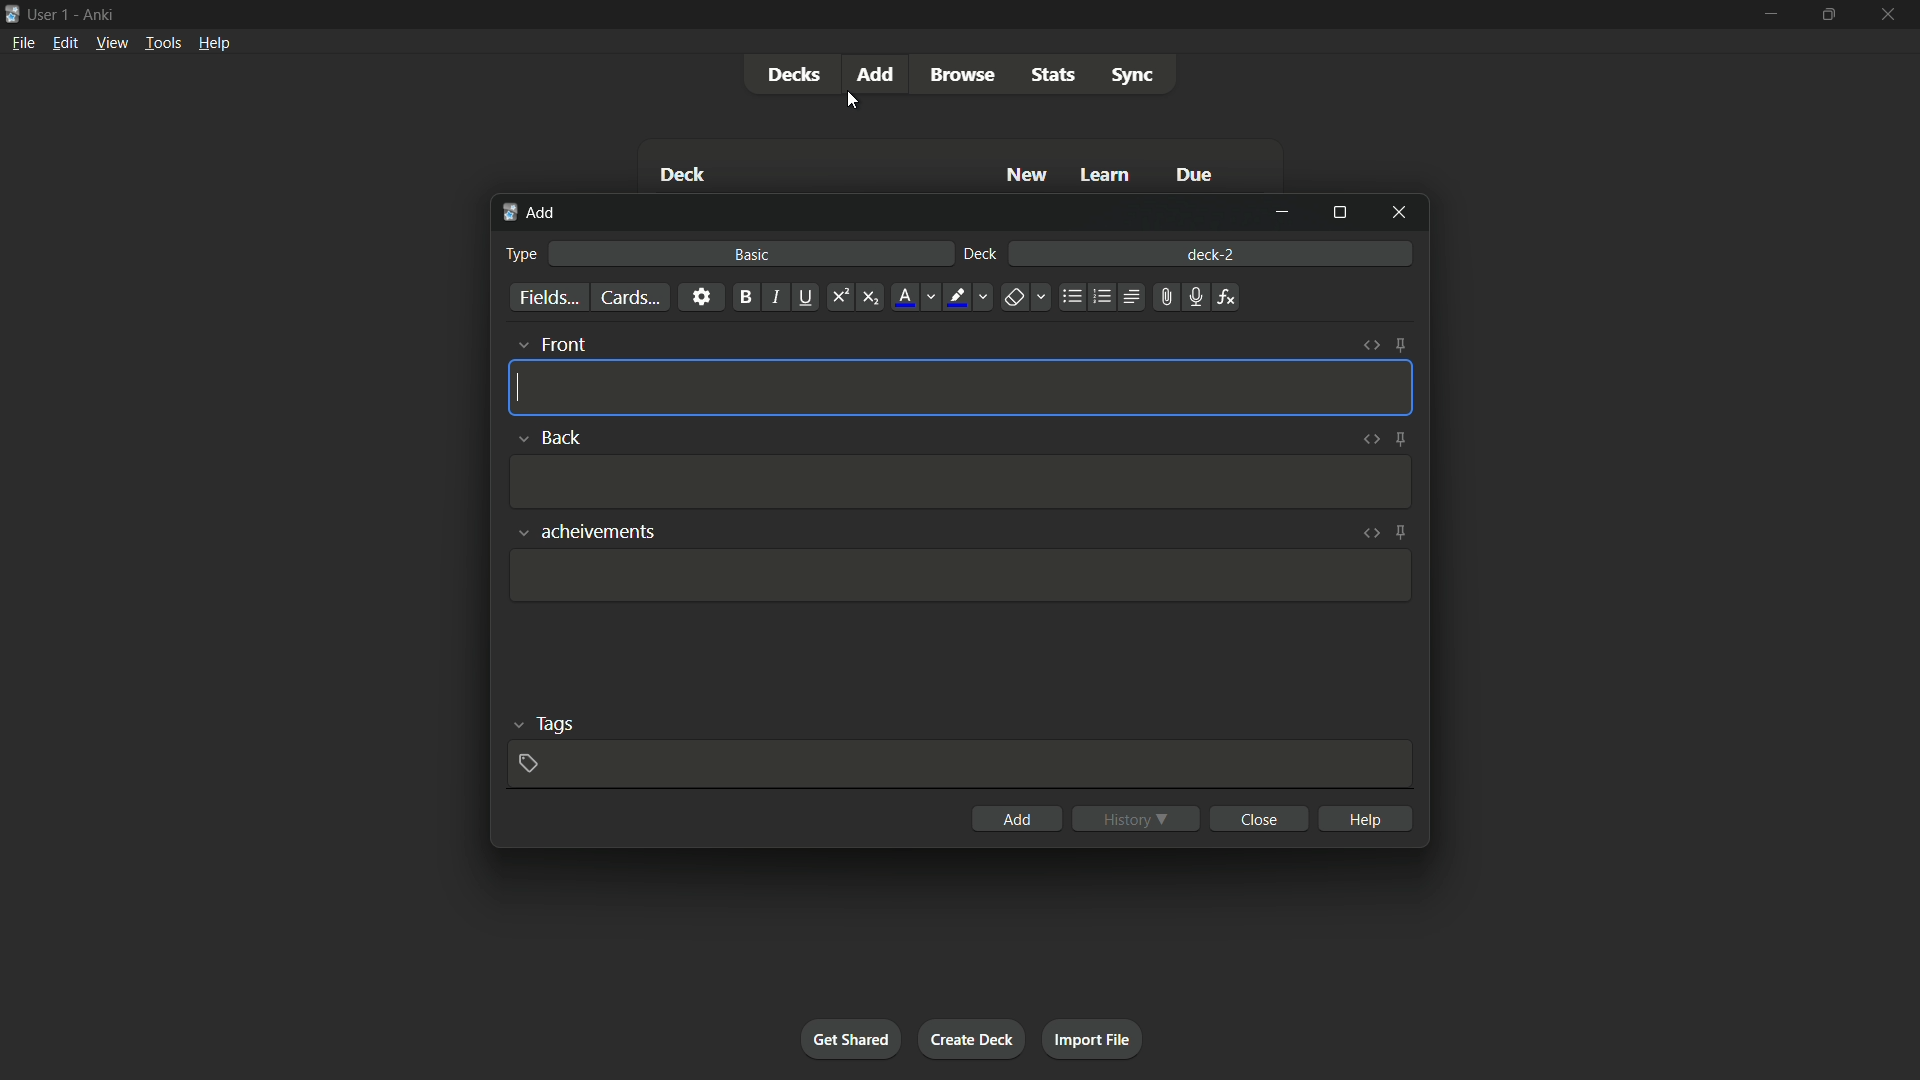  Describe the element at coordinates (1213, 253) in the screenshot. I see `deck-2` at that location.